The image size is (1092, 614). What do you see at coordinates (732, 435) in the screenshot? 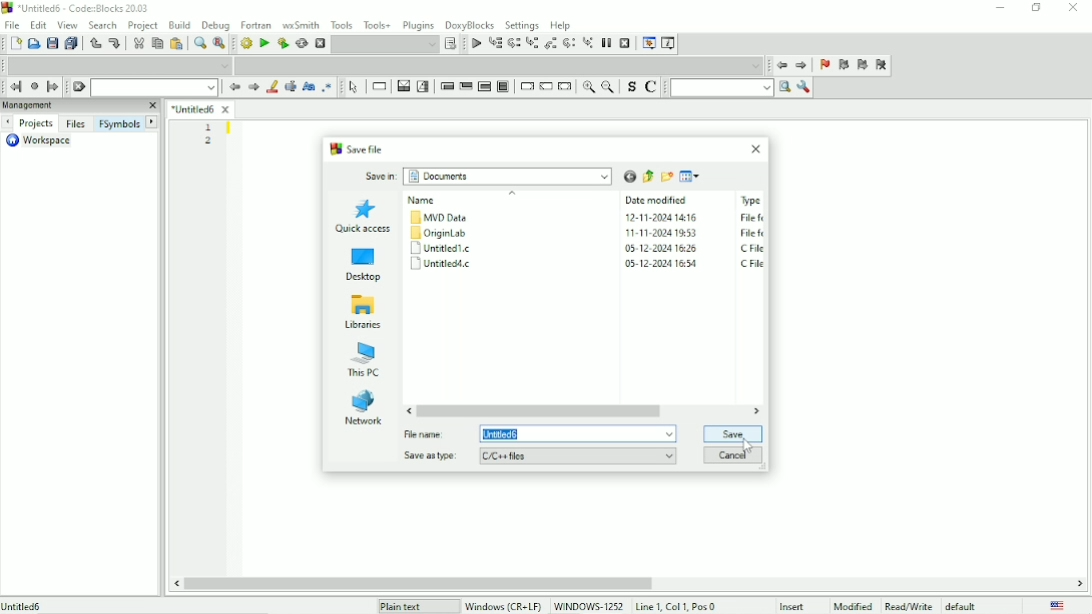
I see `Save` at bounding box center [732, 435].